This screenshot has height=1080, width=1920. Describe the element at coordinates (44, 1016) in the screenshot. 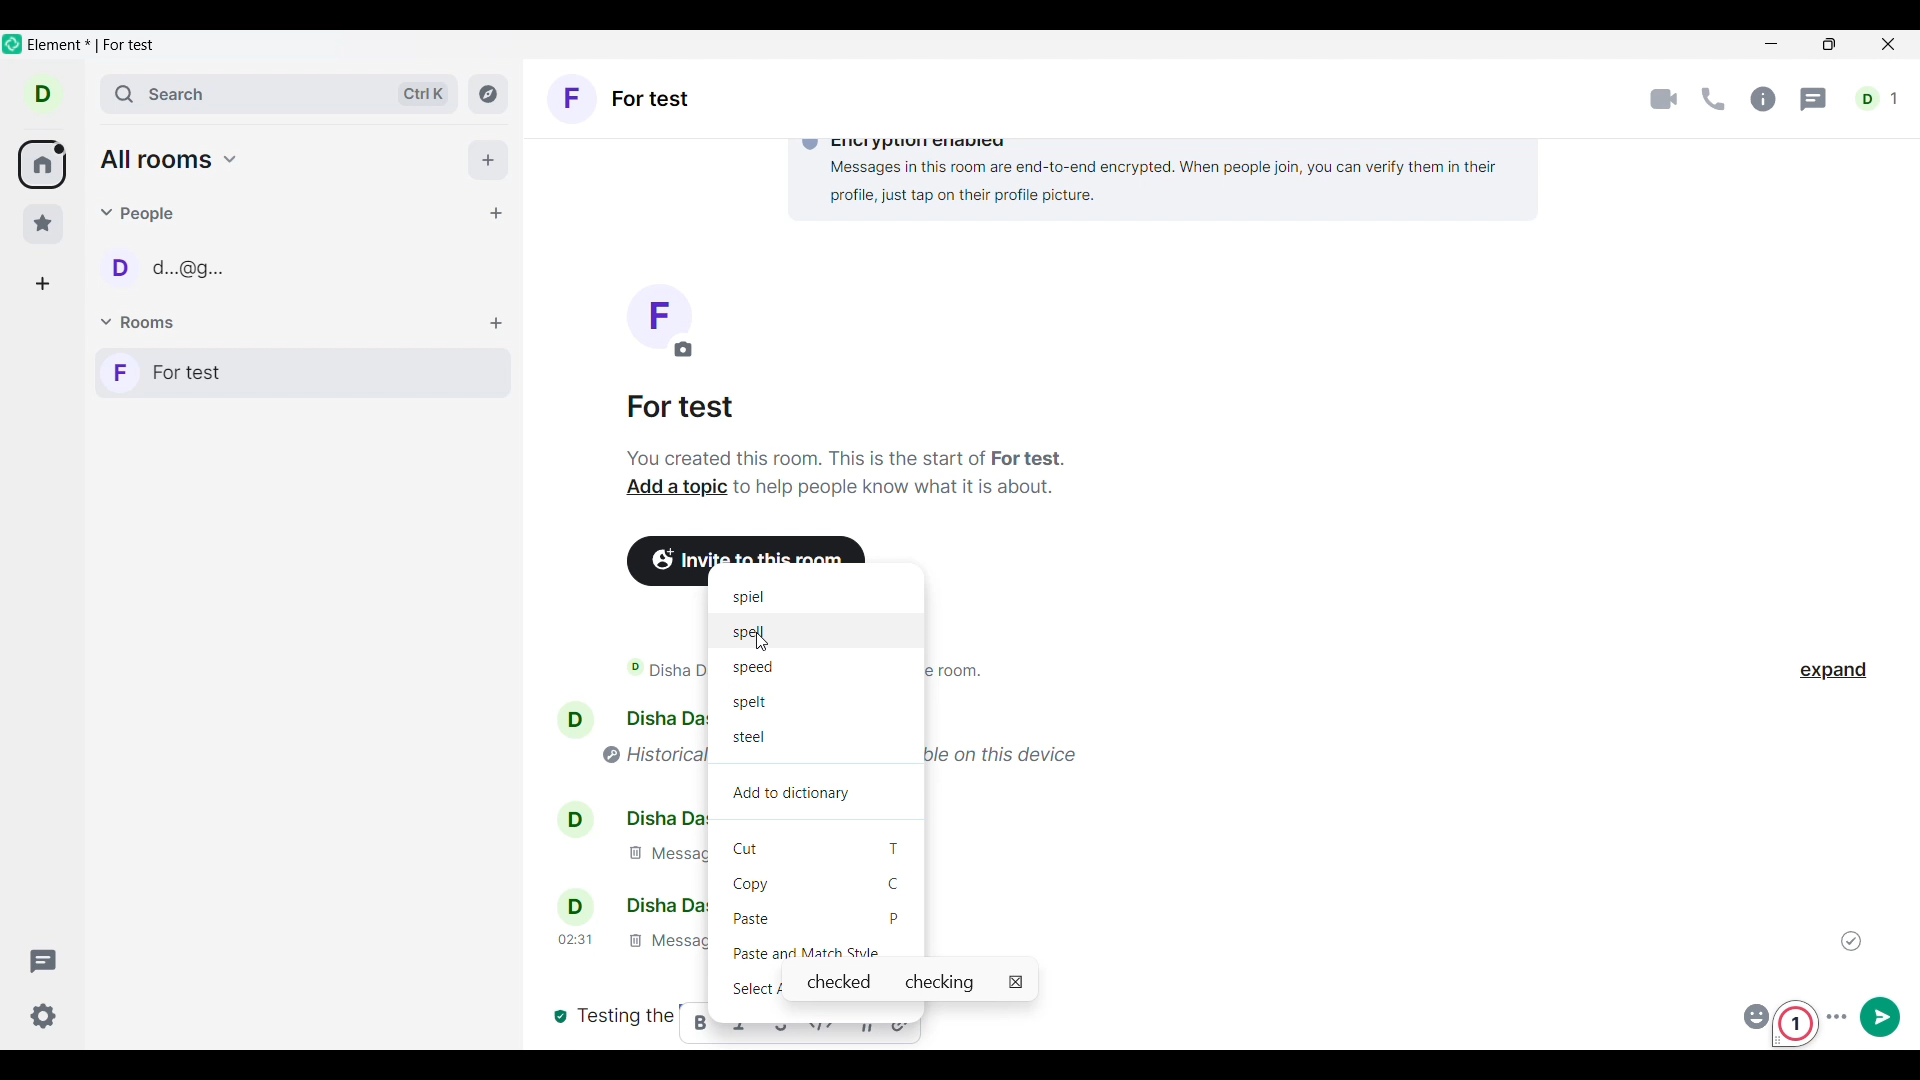

I see `Current settings` at that location.